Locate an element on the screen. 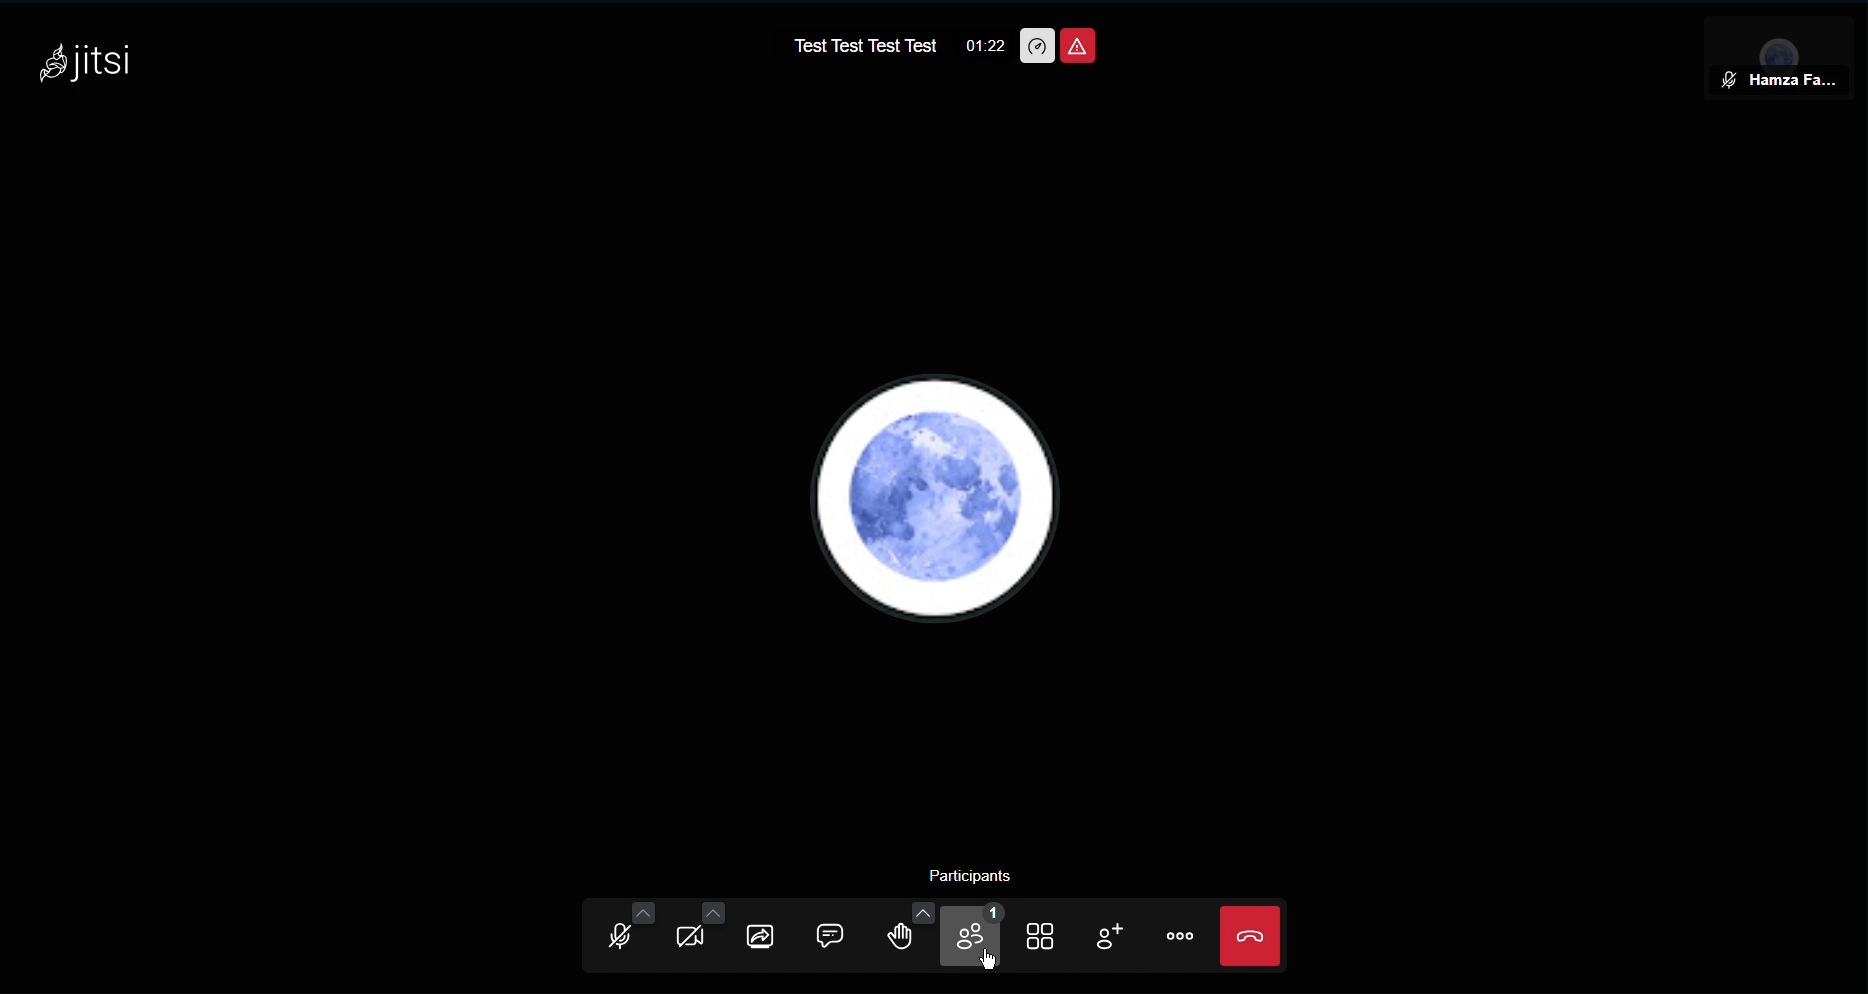 This screenshot has width=1868, height=994. Test Name is located at coordinates (855, 45).